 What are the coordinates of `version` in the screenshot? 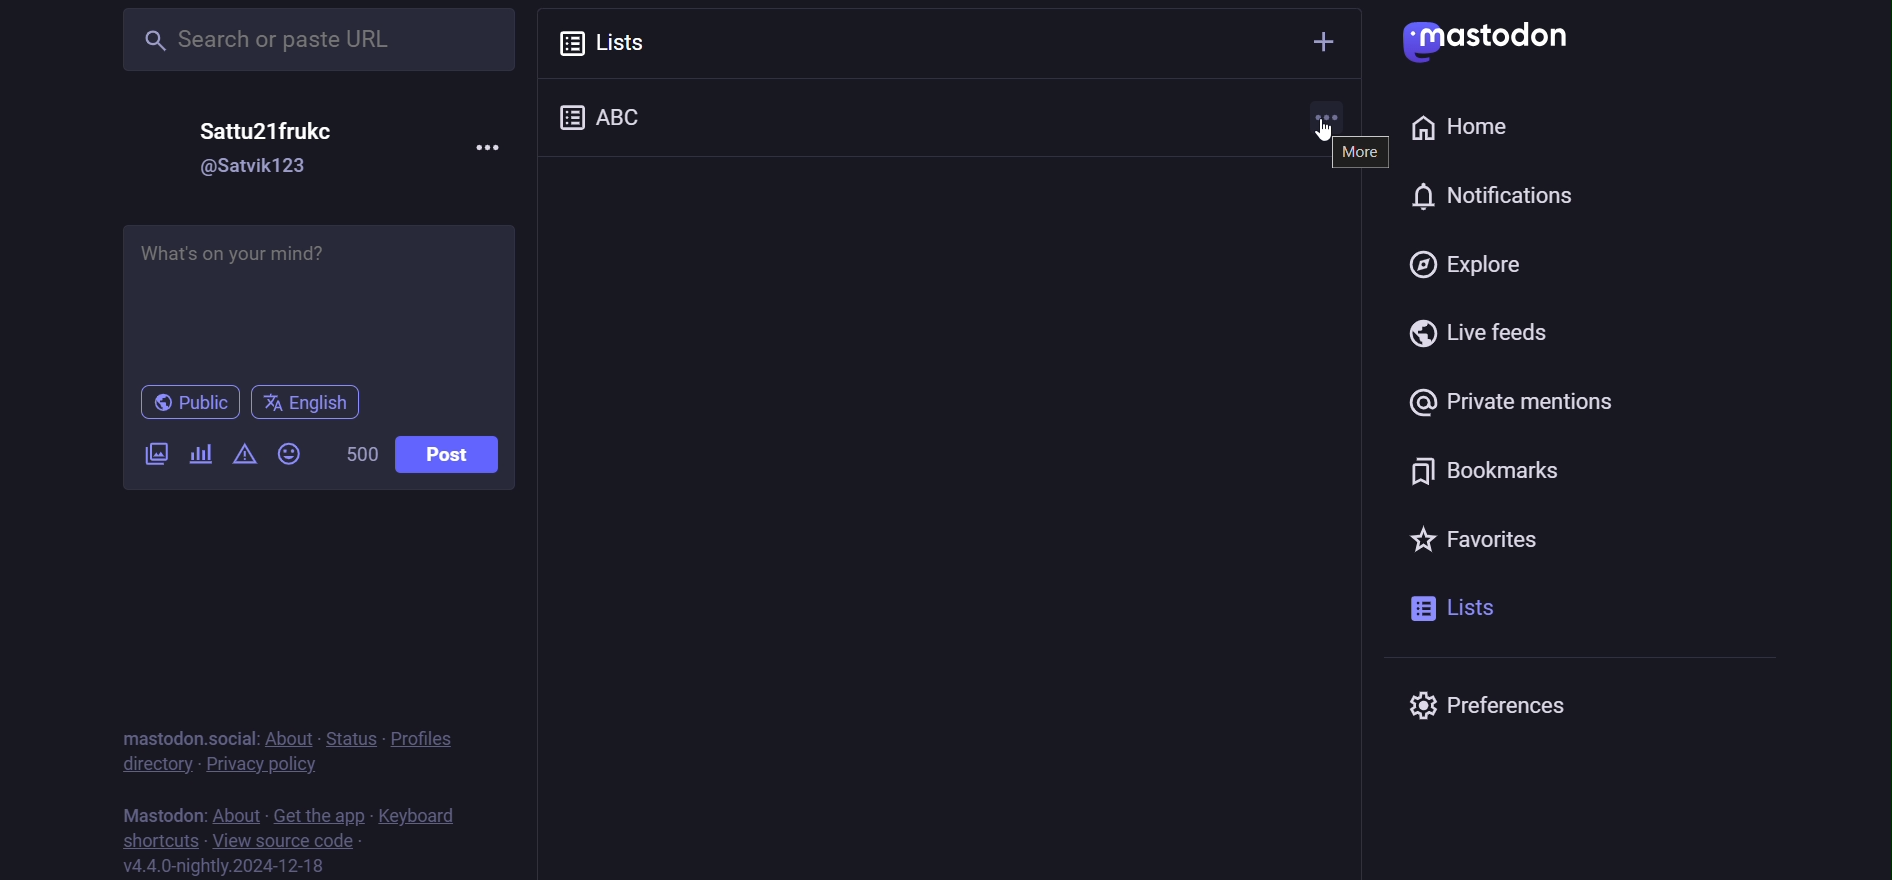 It's located at (238, 867).